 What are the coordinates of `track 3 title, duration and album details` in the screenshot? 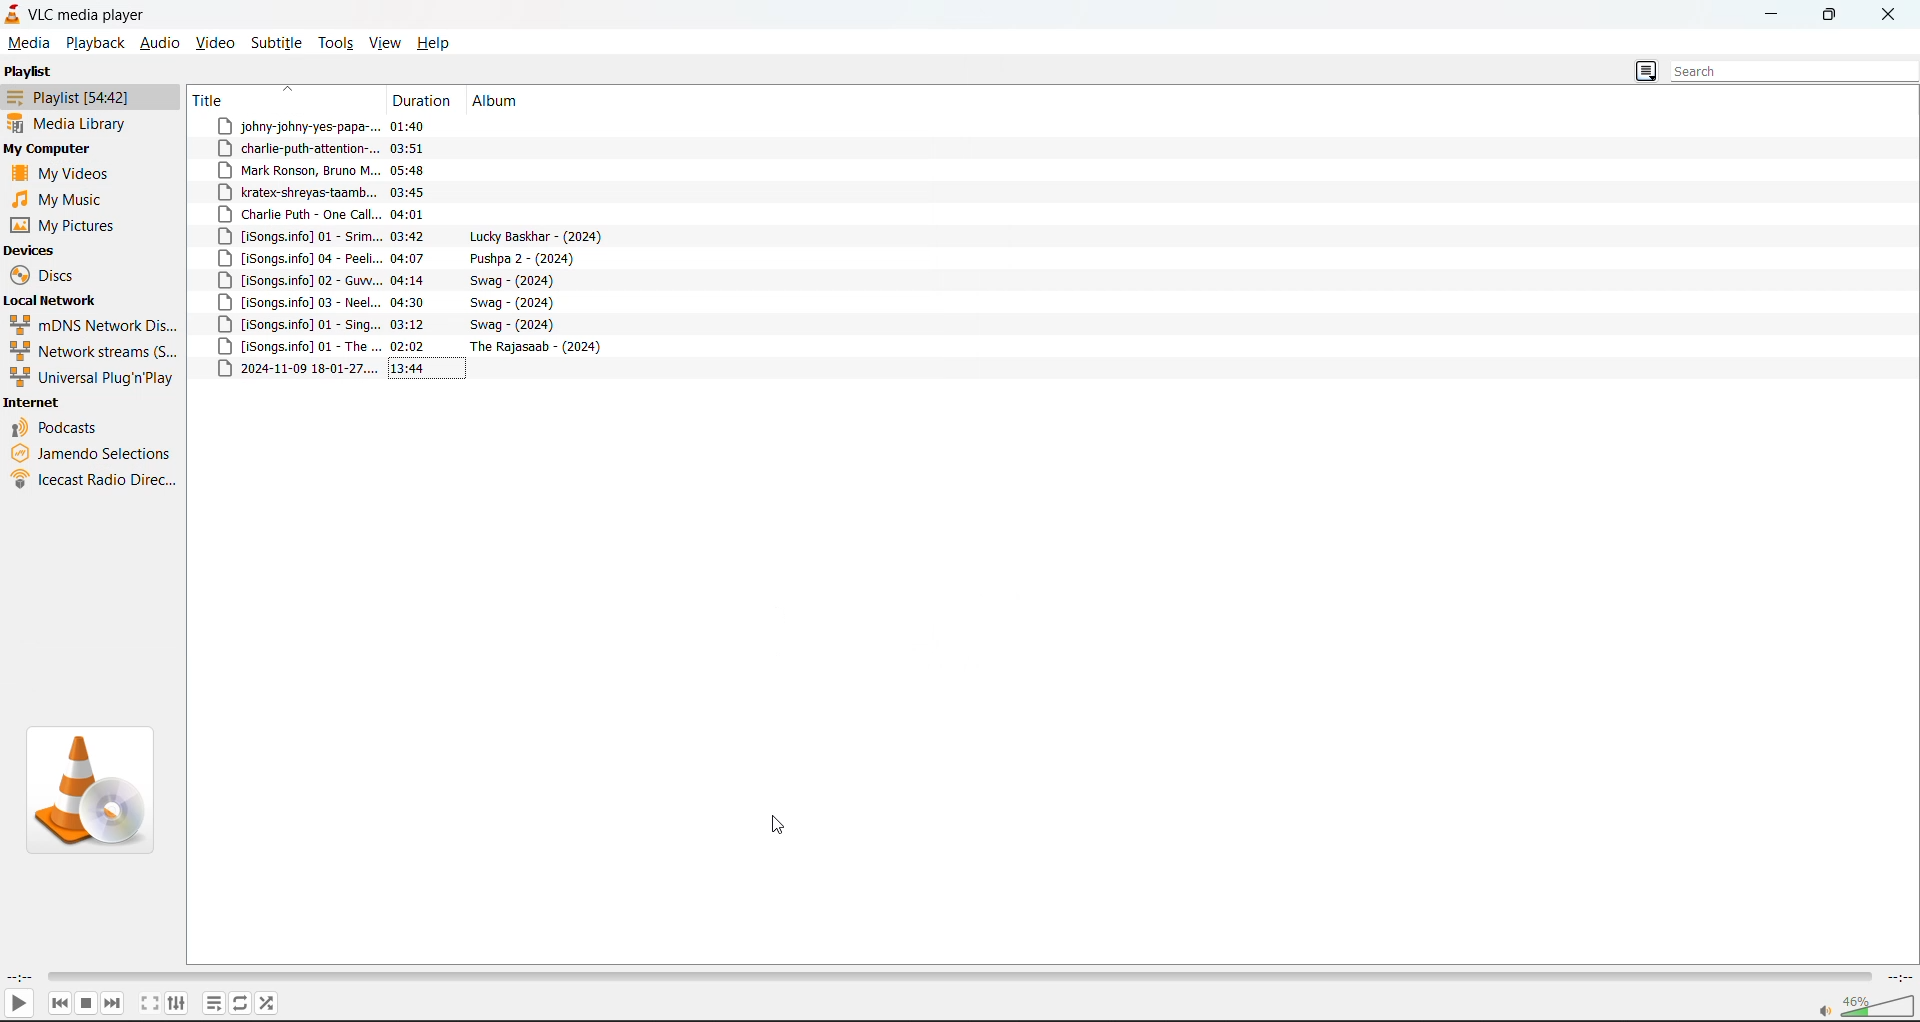 It's located at (367, 192).